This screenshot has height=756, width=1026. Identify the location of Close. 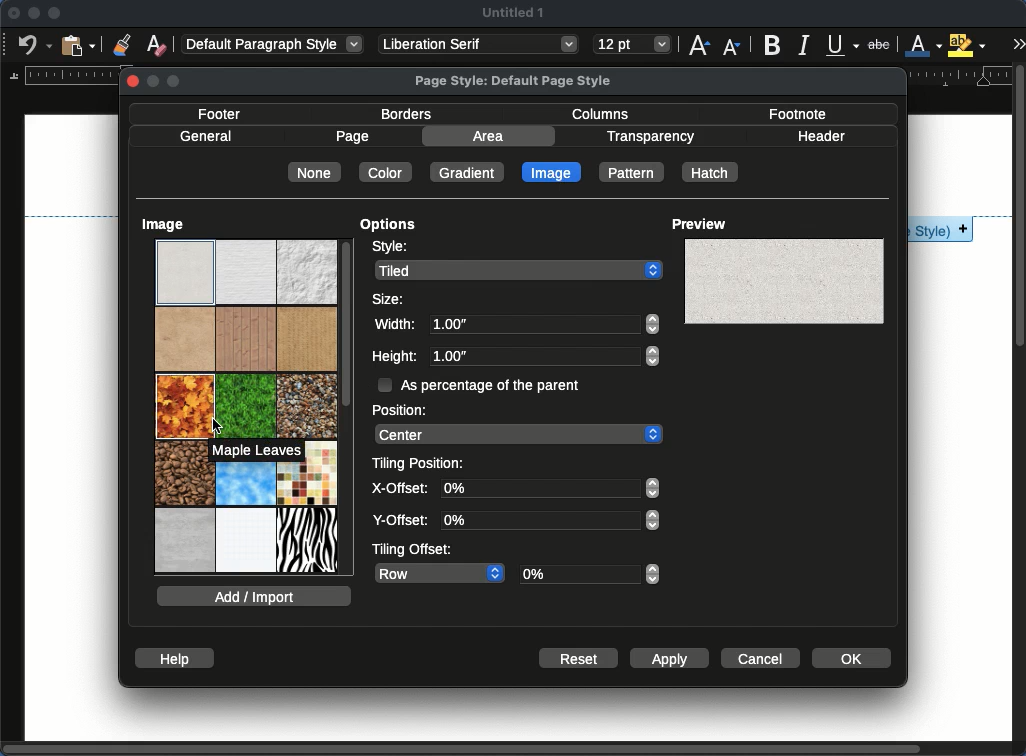
(135, 82).